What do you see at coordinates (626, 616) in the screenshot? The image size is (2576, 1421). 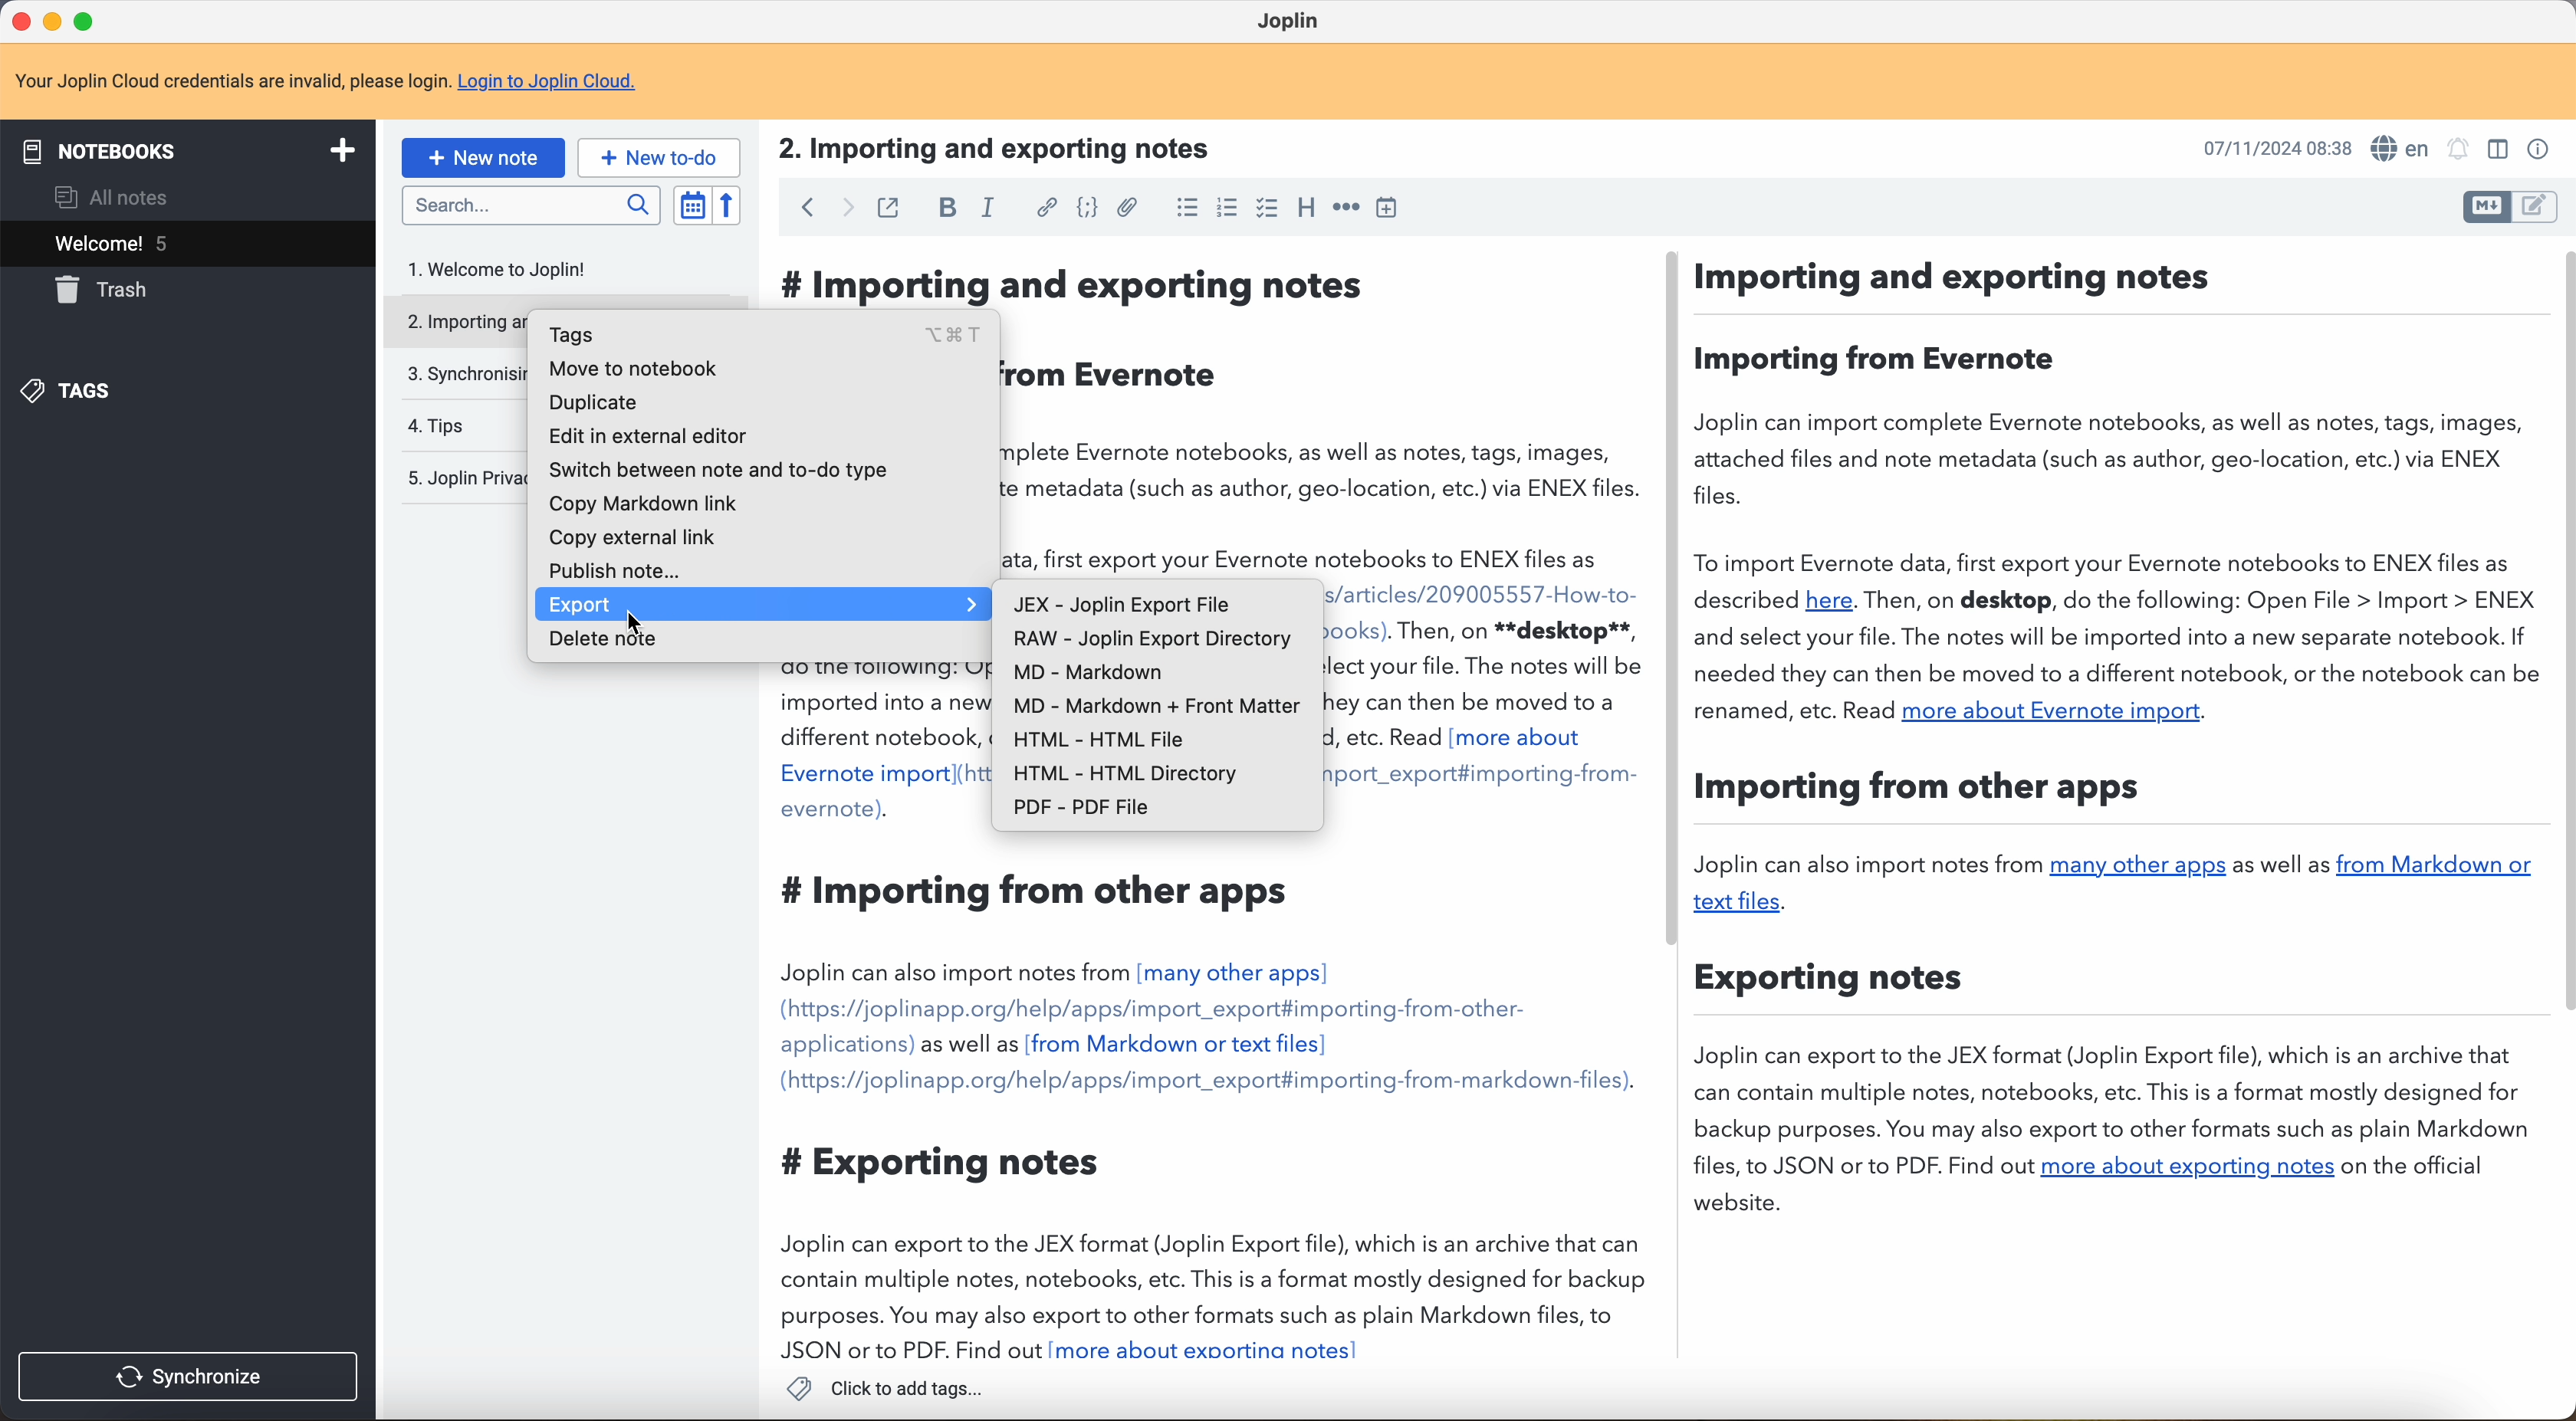 I see `cursor` at bounding box center [626, 616].